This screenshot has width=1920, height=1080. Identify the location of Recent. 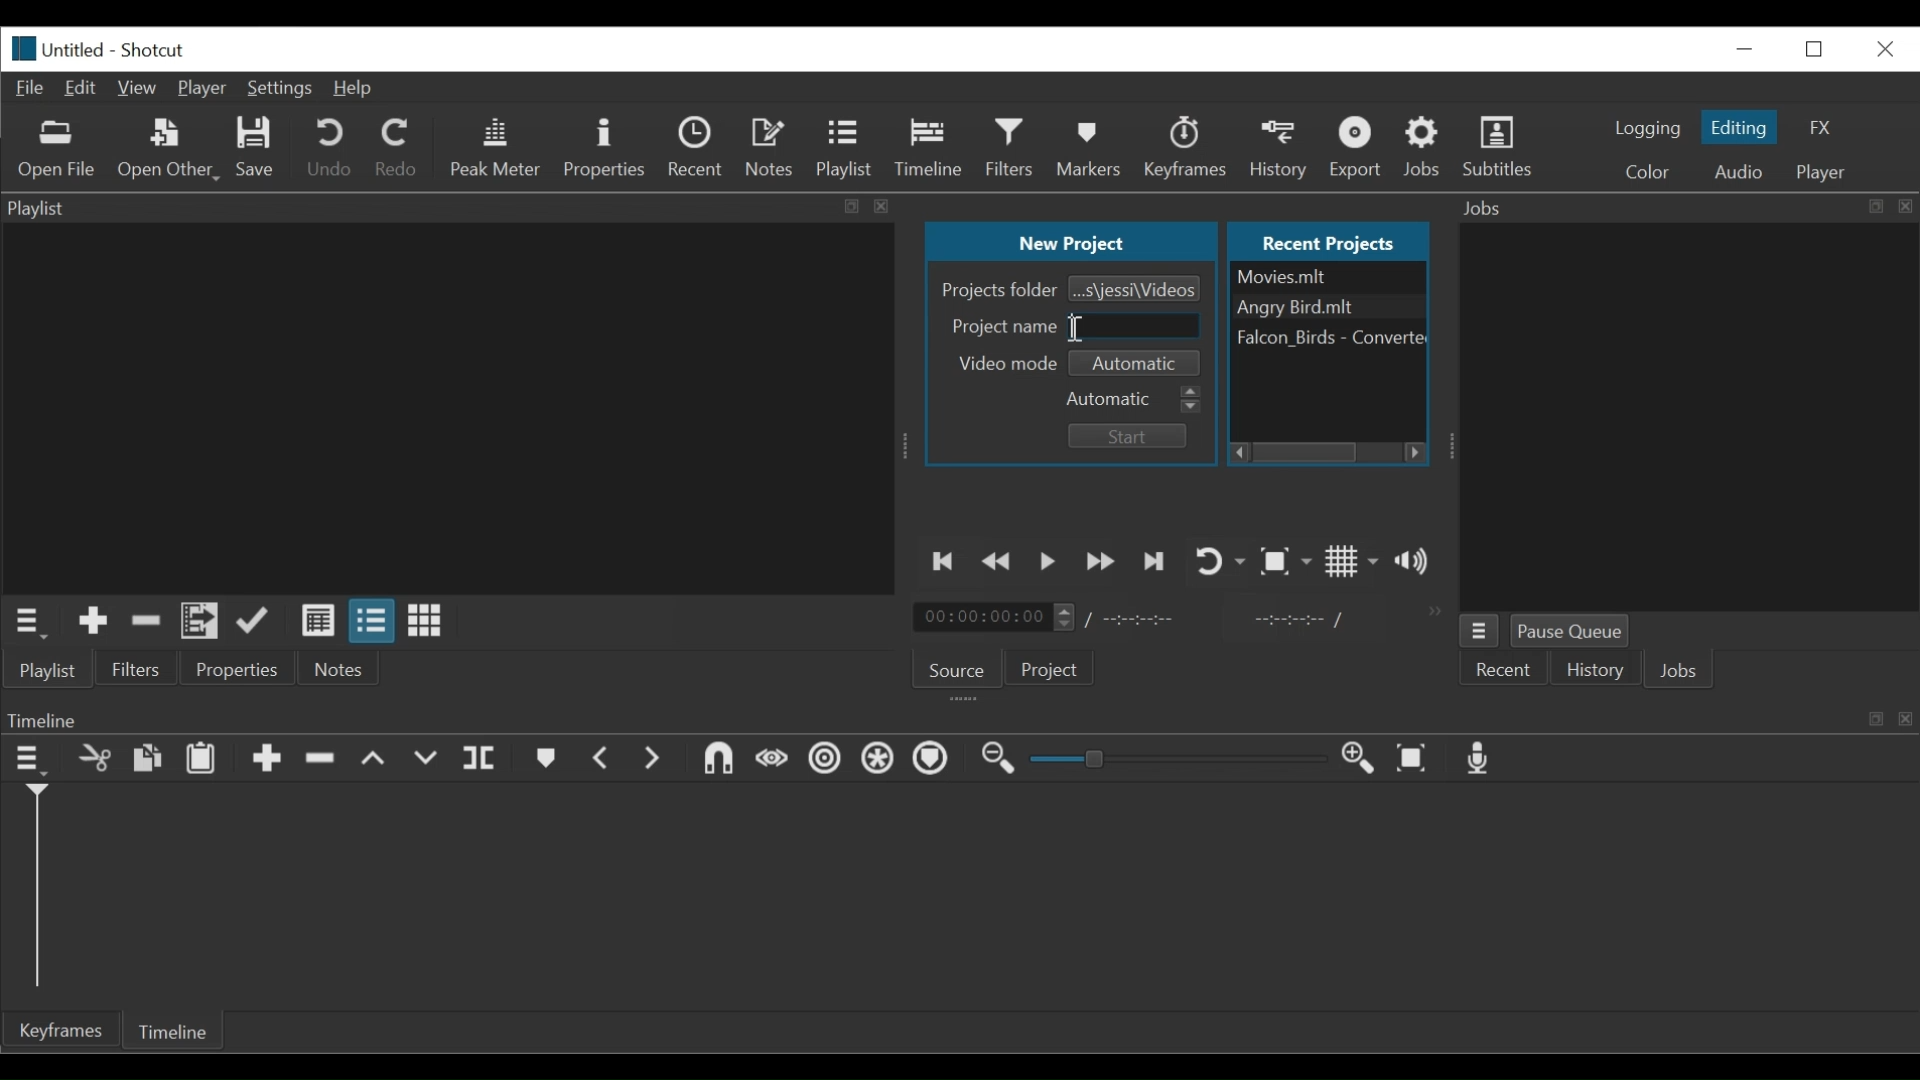
(1503, 668).